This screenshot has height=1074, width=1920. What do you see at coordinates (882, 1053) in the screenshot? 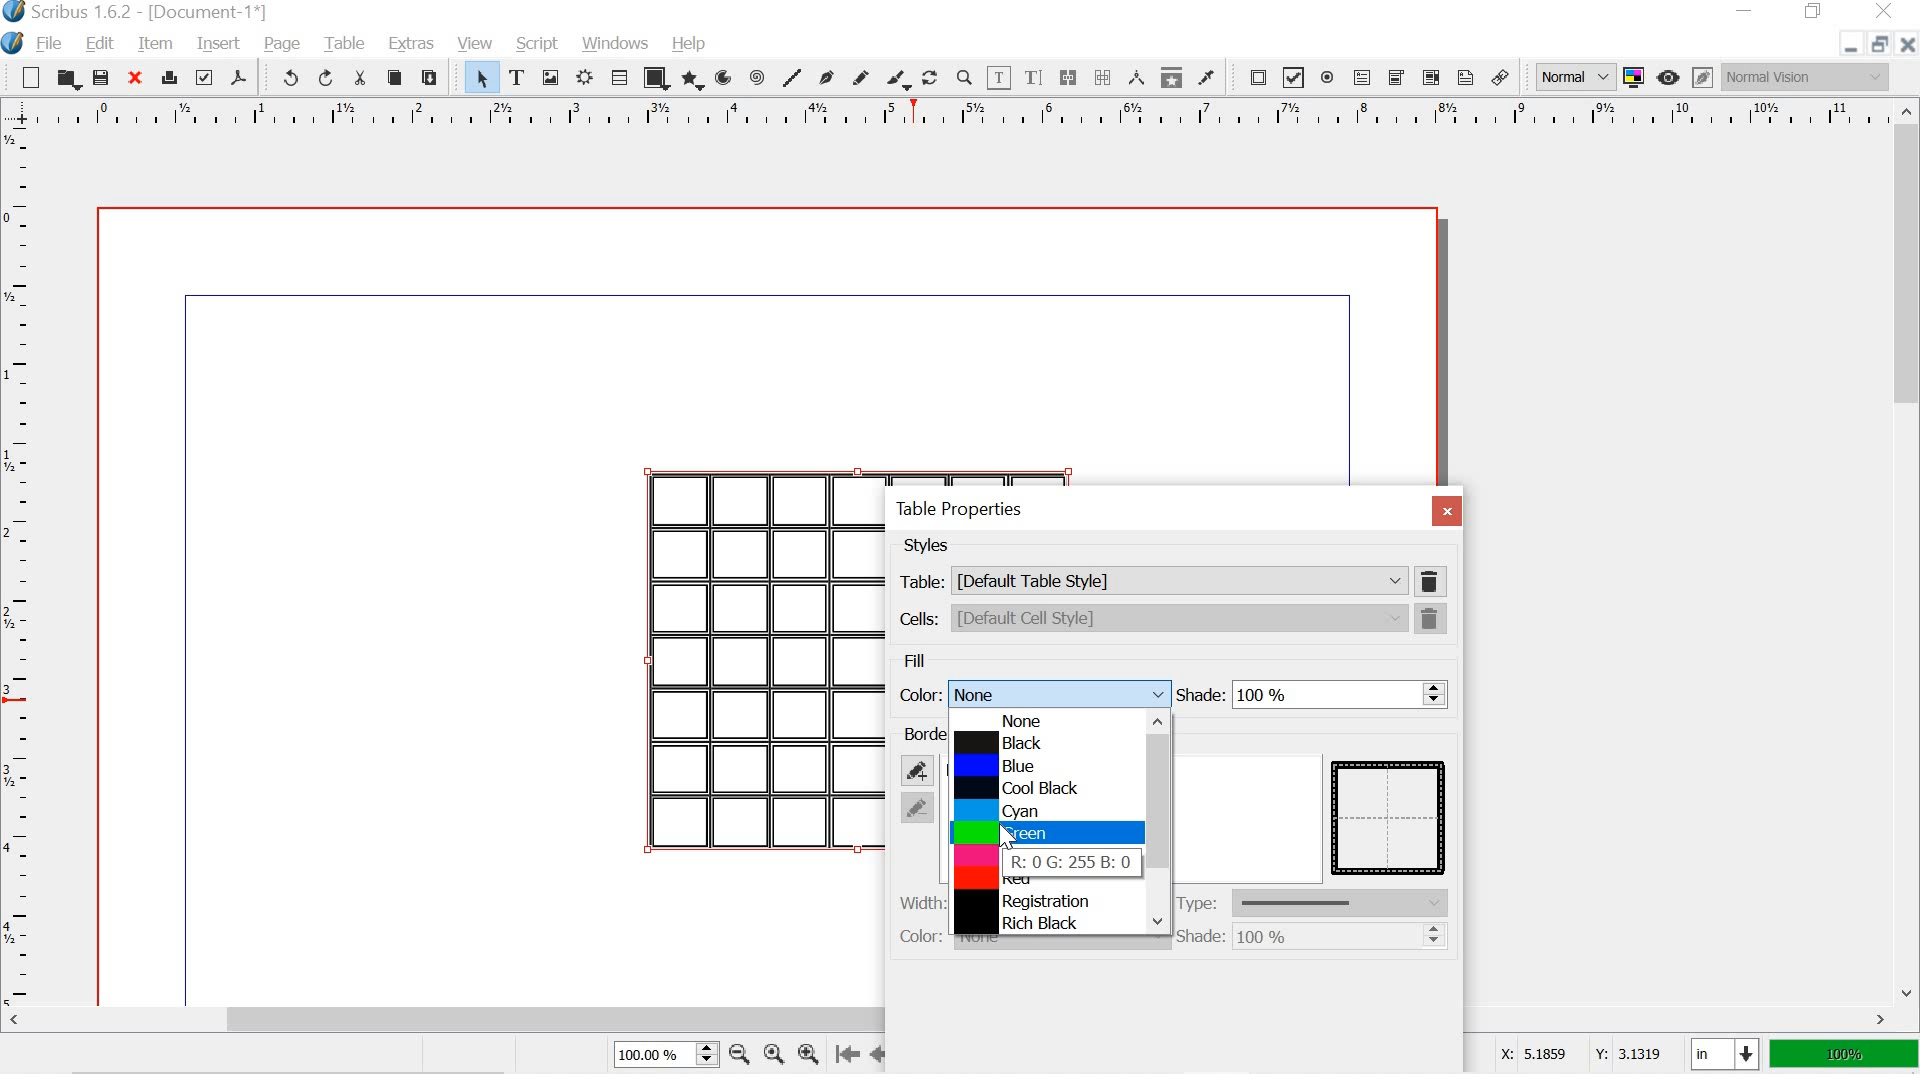
I see `go to the perious page` at bounding box center [882, 1053].